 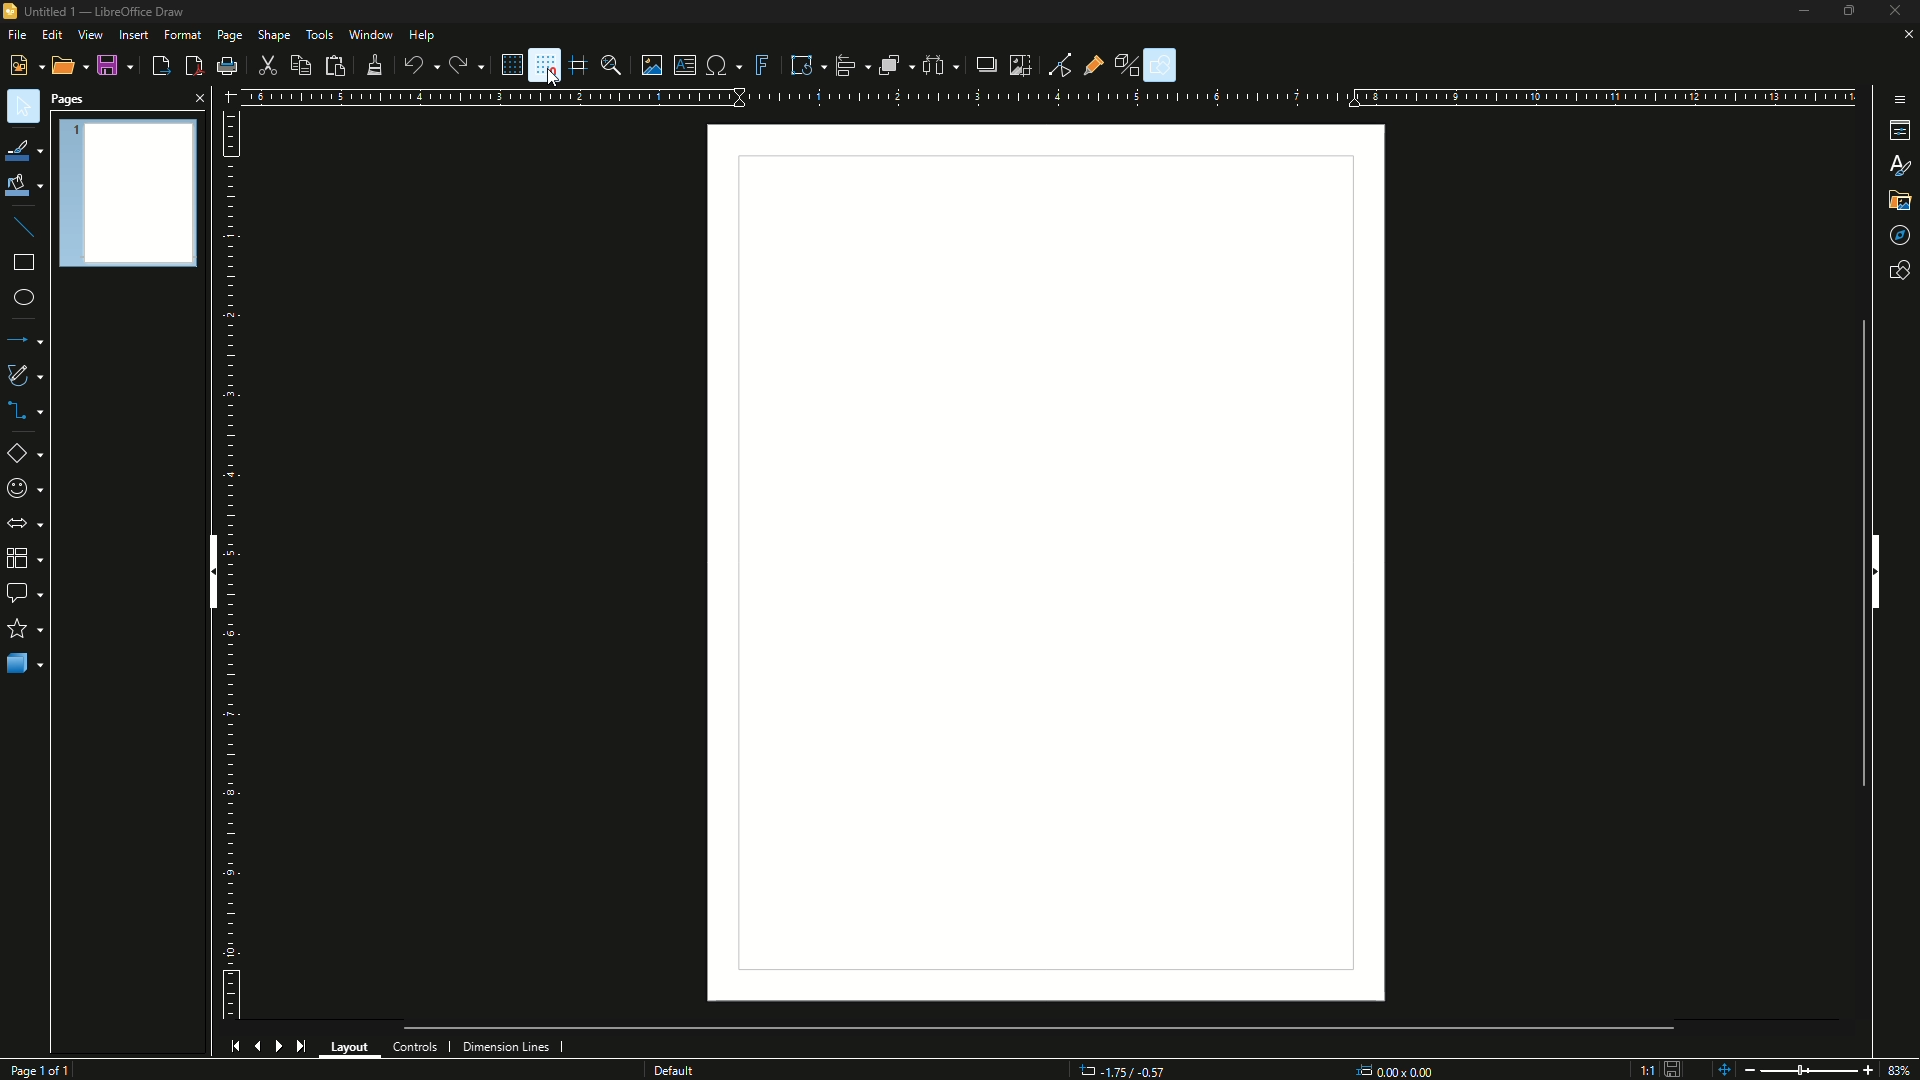 I want to click on Formate, so click(x=182, y=34).